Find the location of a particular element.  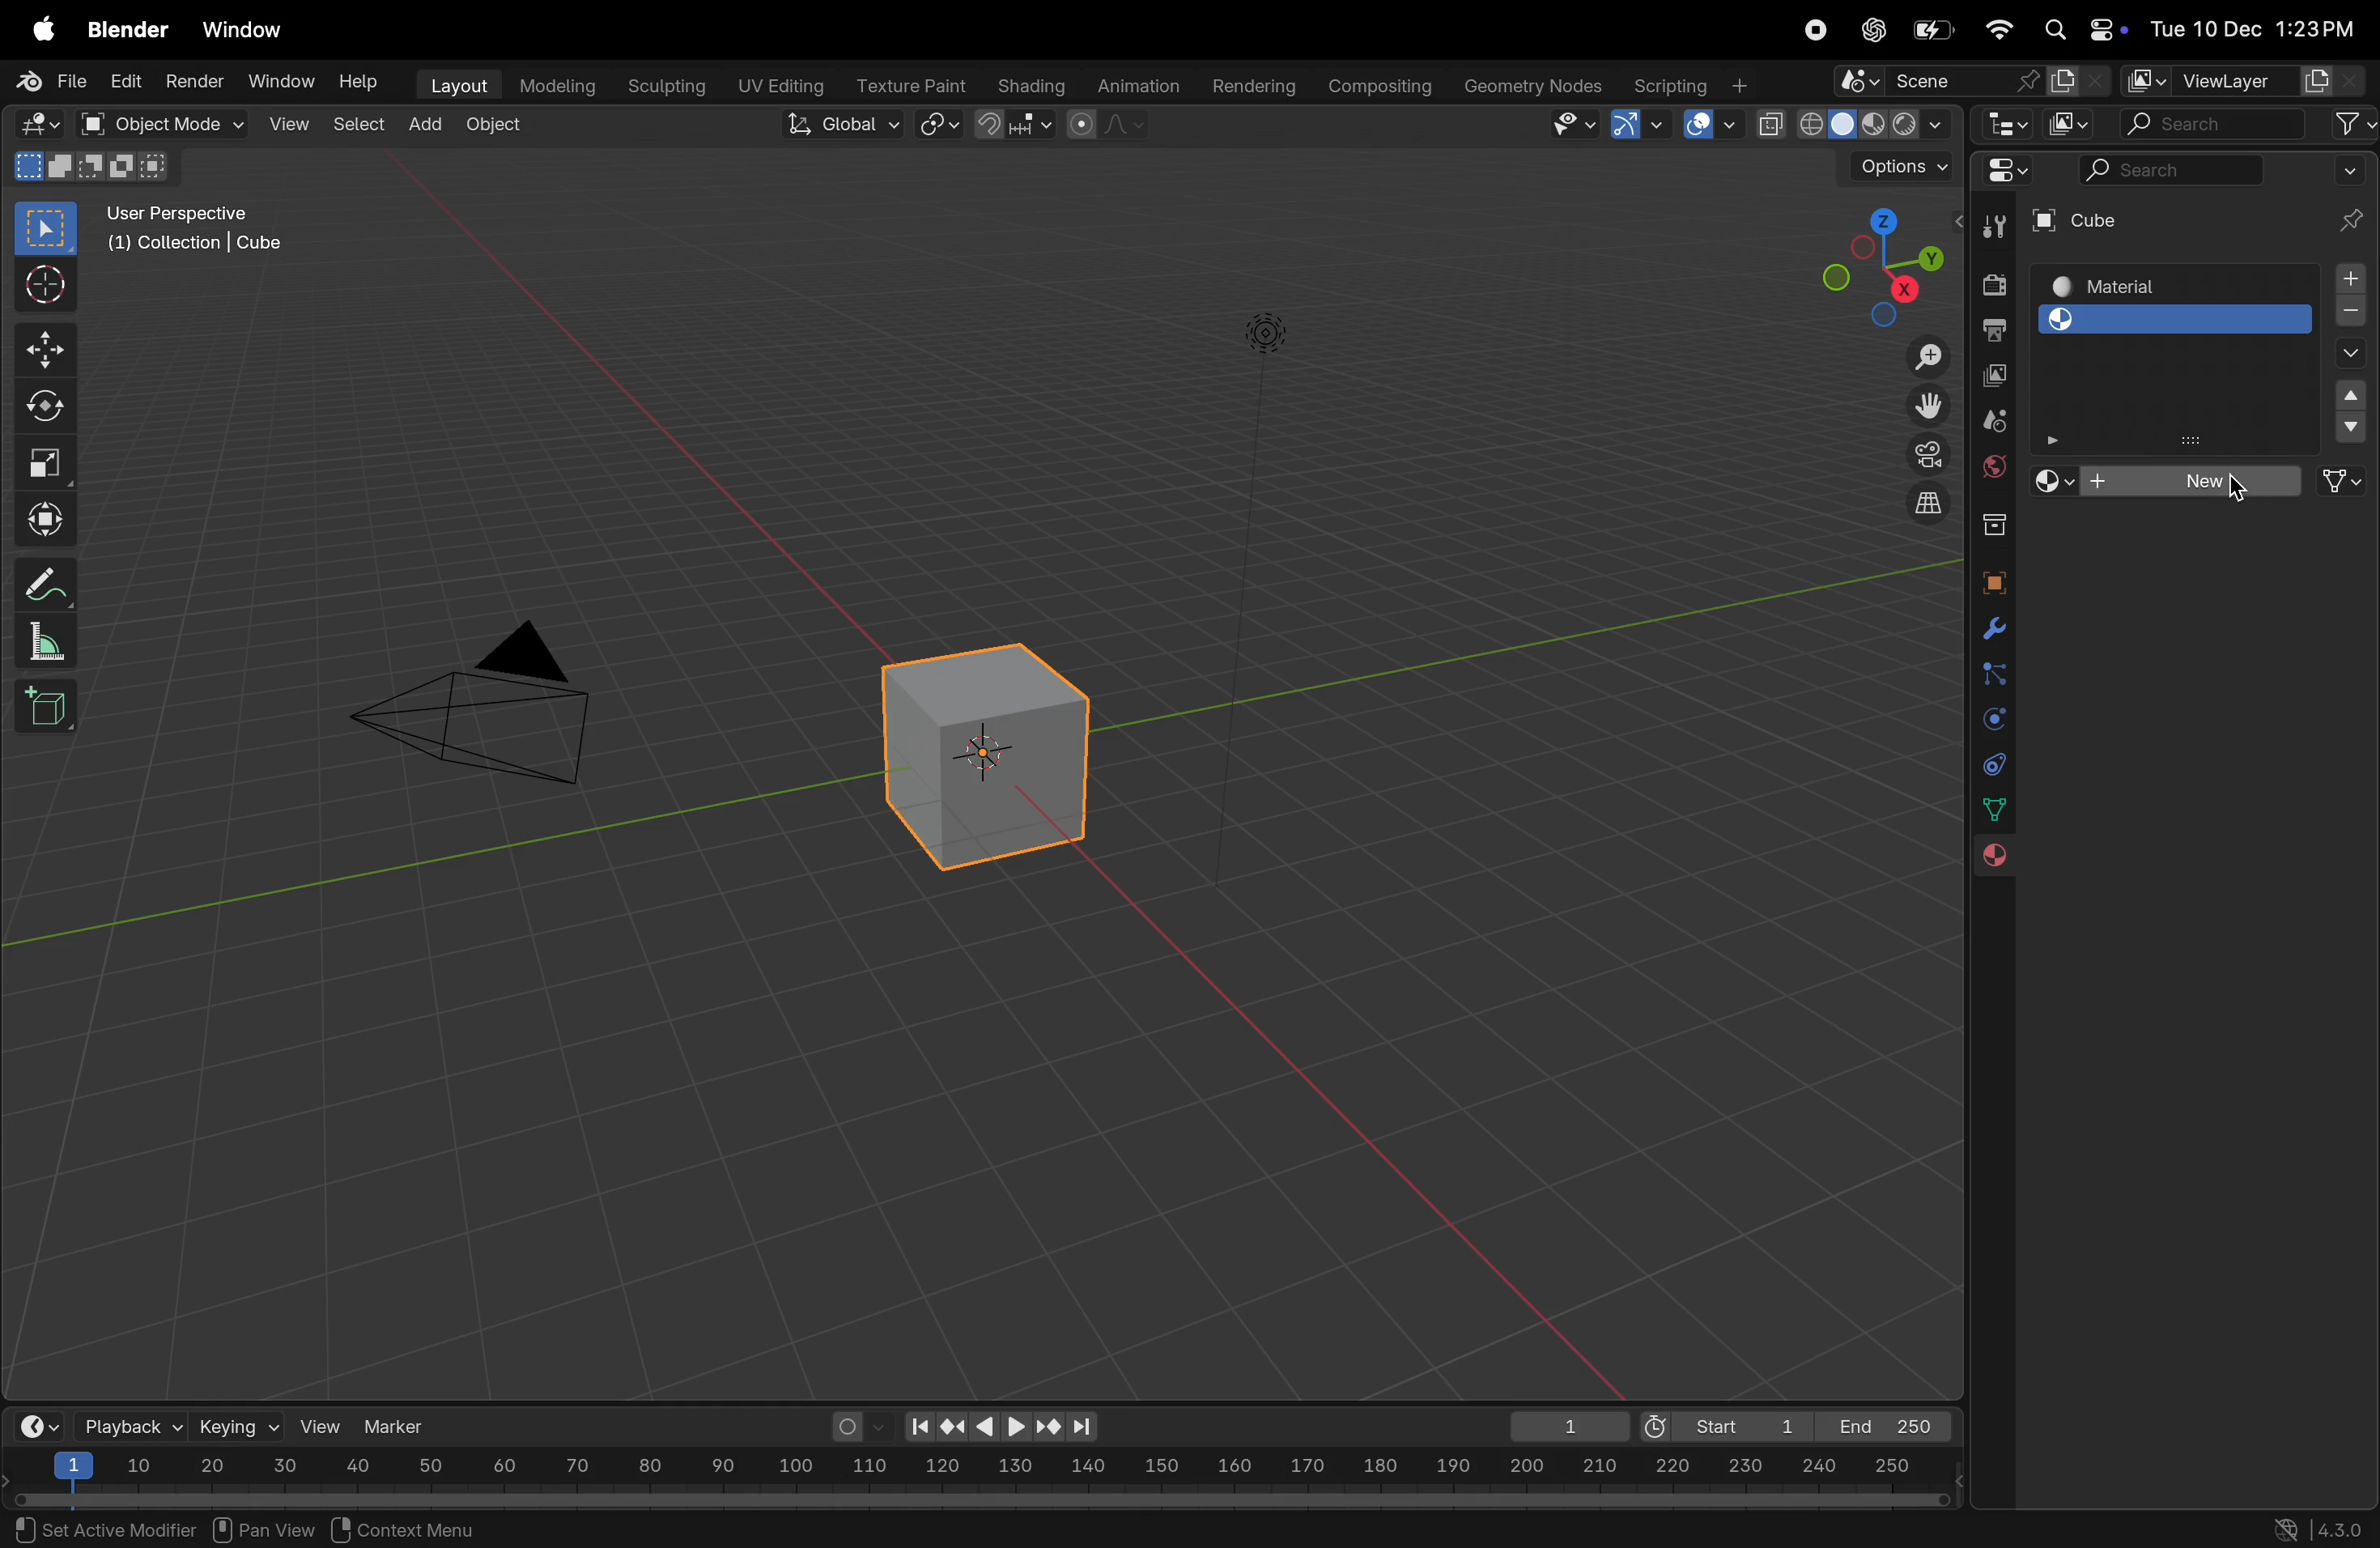

Sculpting is located at coordinates (658, 81).